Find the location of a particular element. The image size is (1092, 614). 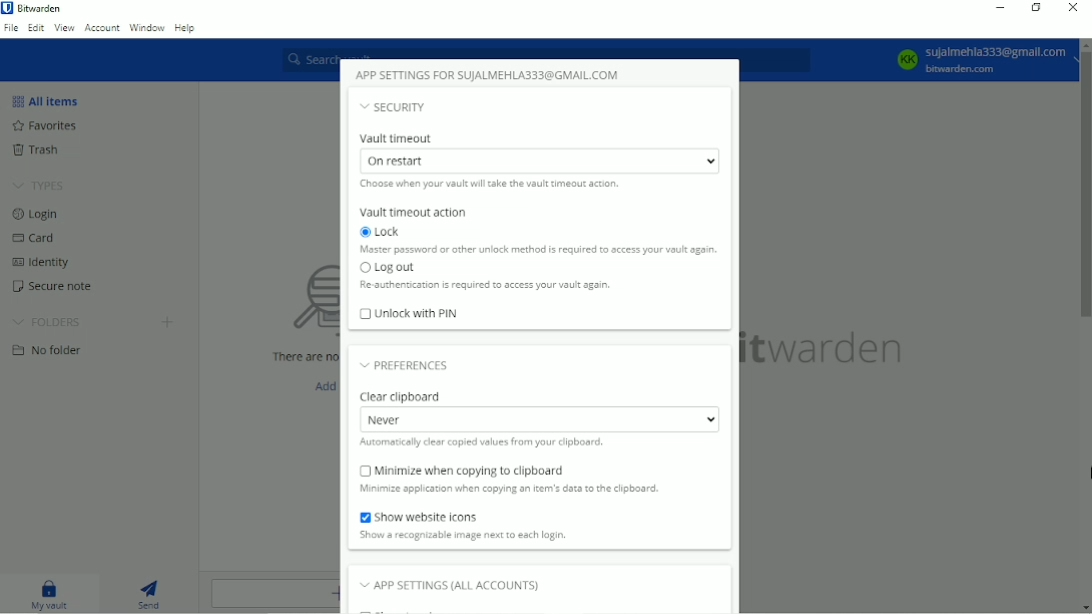

My vault is located at coordinates (51, 593).